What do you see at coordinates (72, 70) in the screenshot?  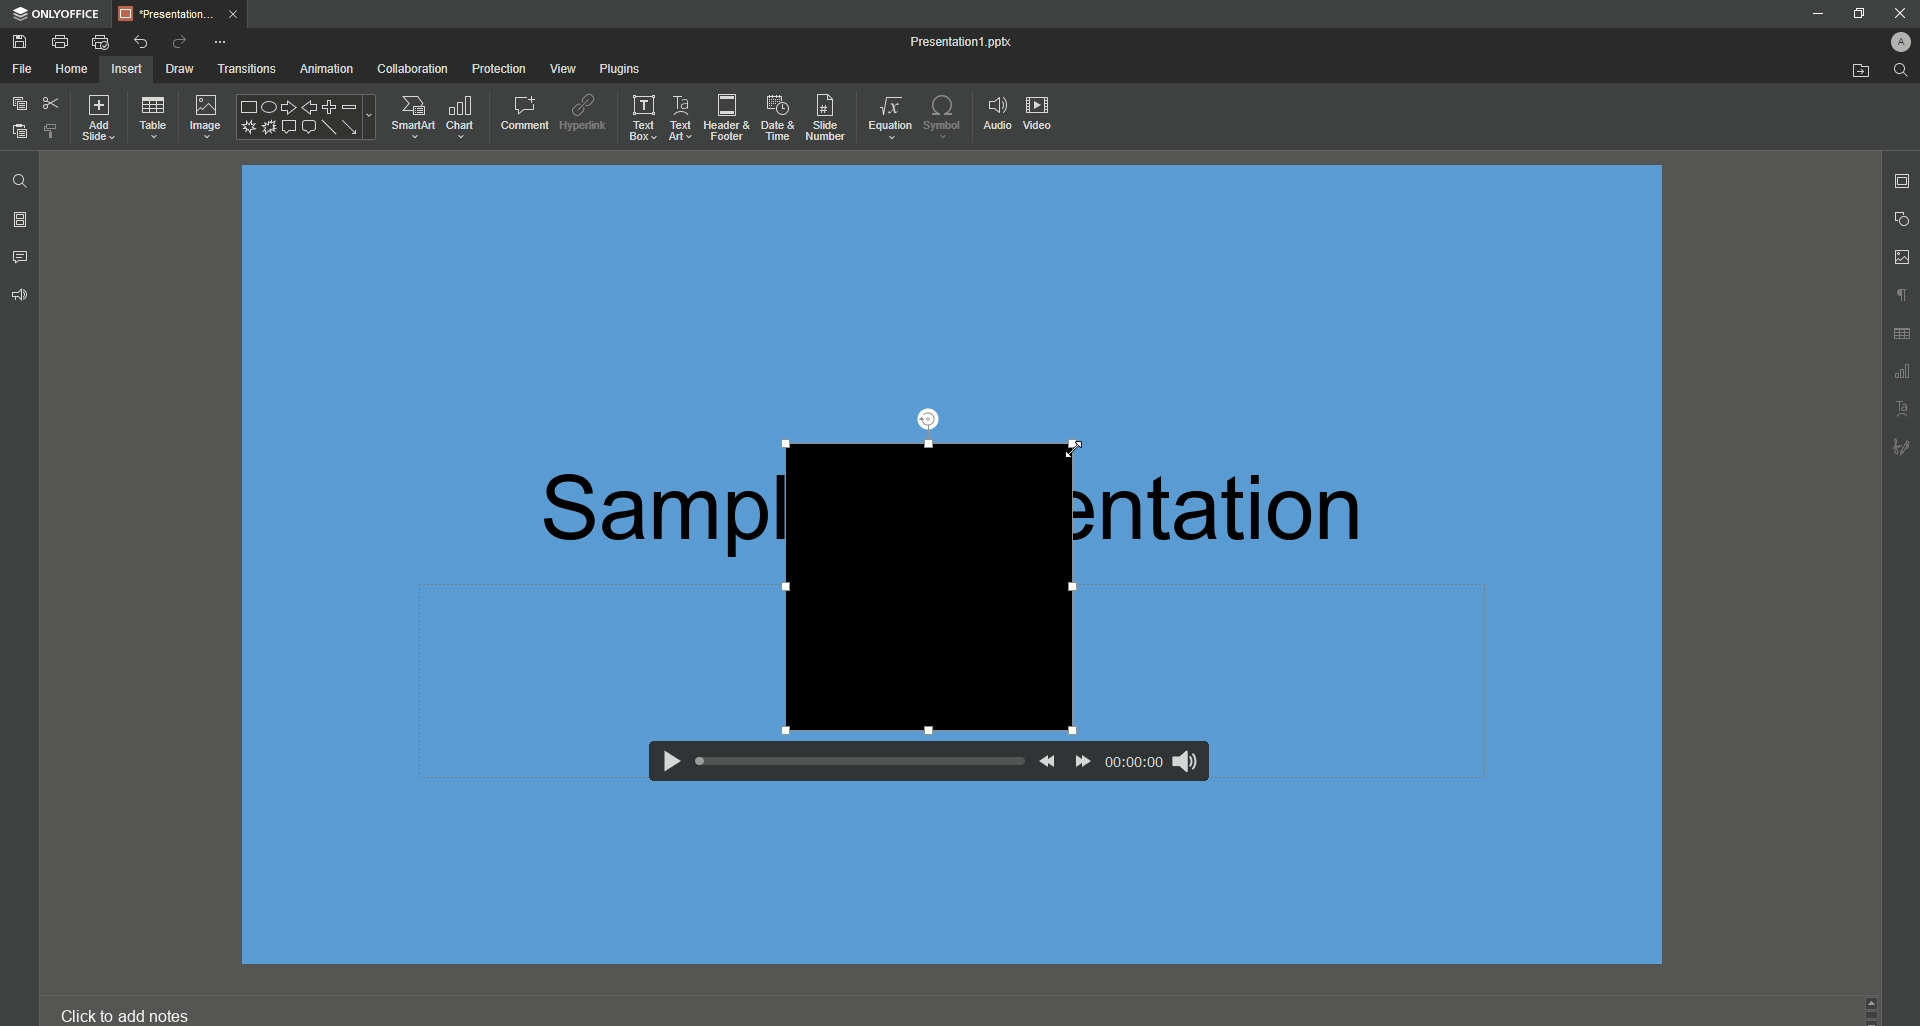 I see `Home` at bounding box center [72, 70].